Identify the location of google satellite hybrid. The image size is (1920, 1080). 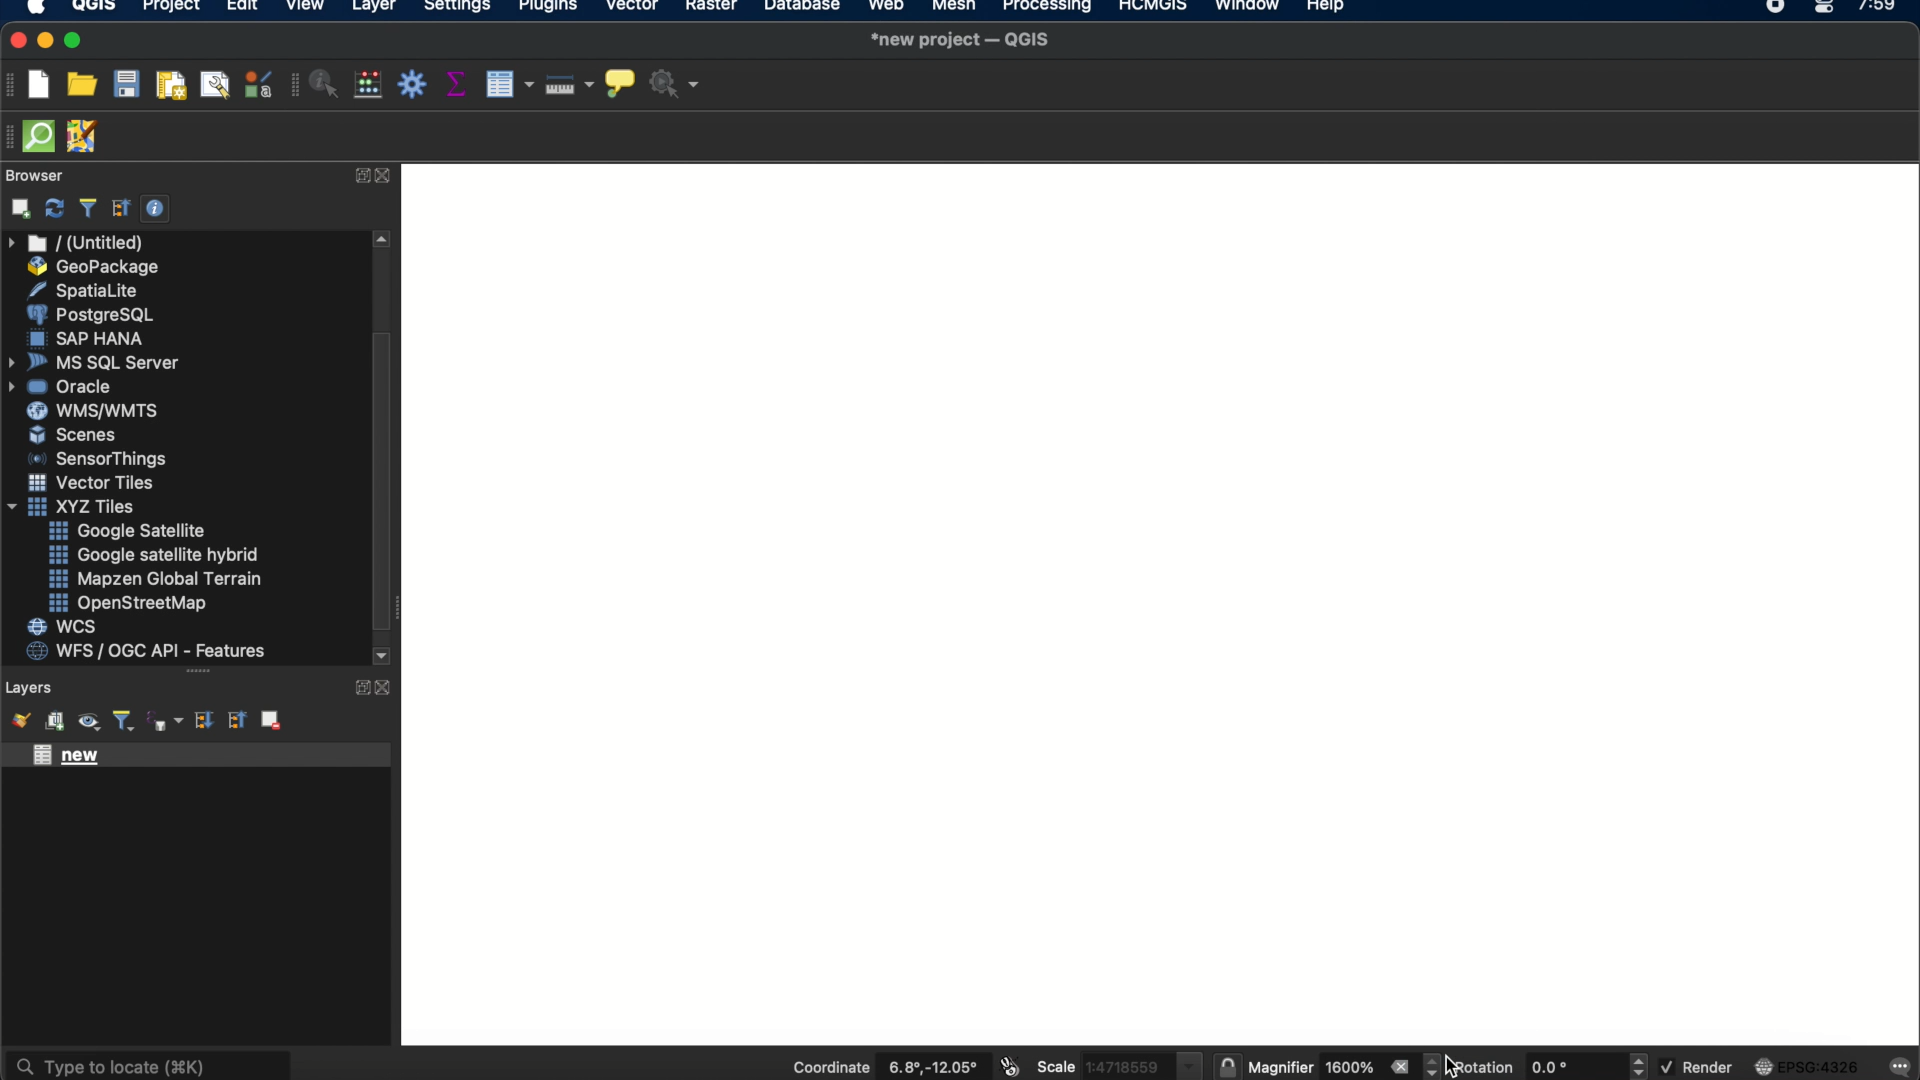
(156, 555).